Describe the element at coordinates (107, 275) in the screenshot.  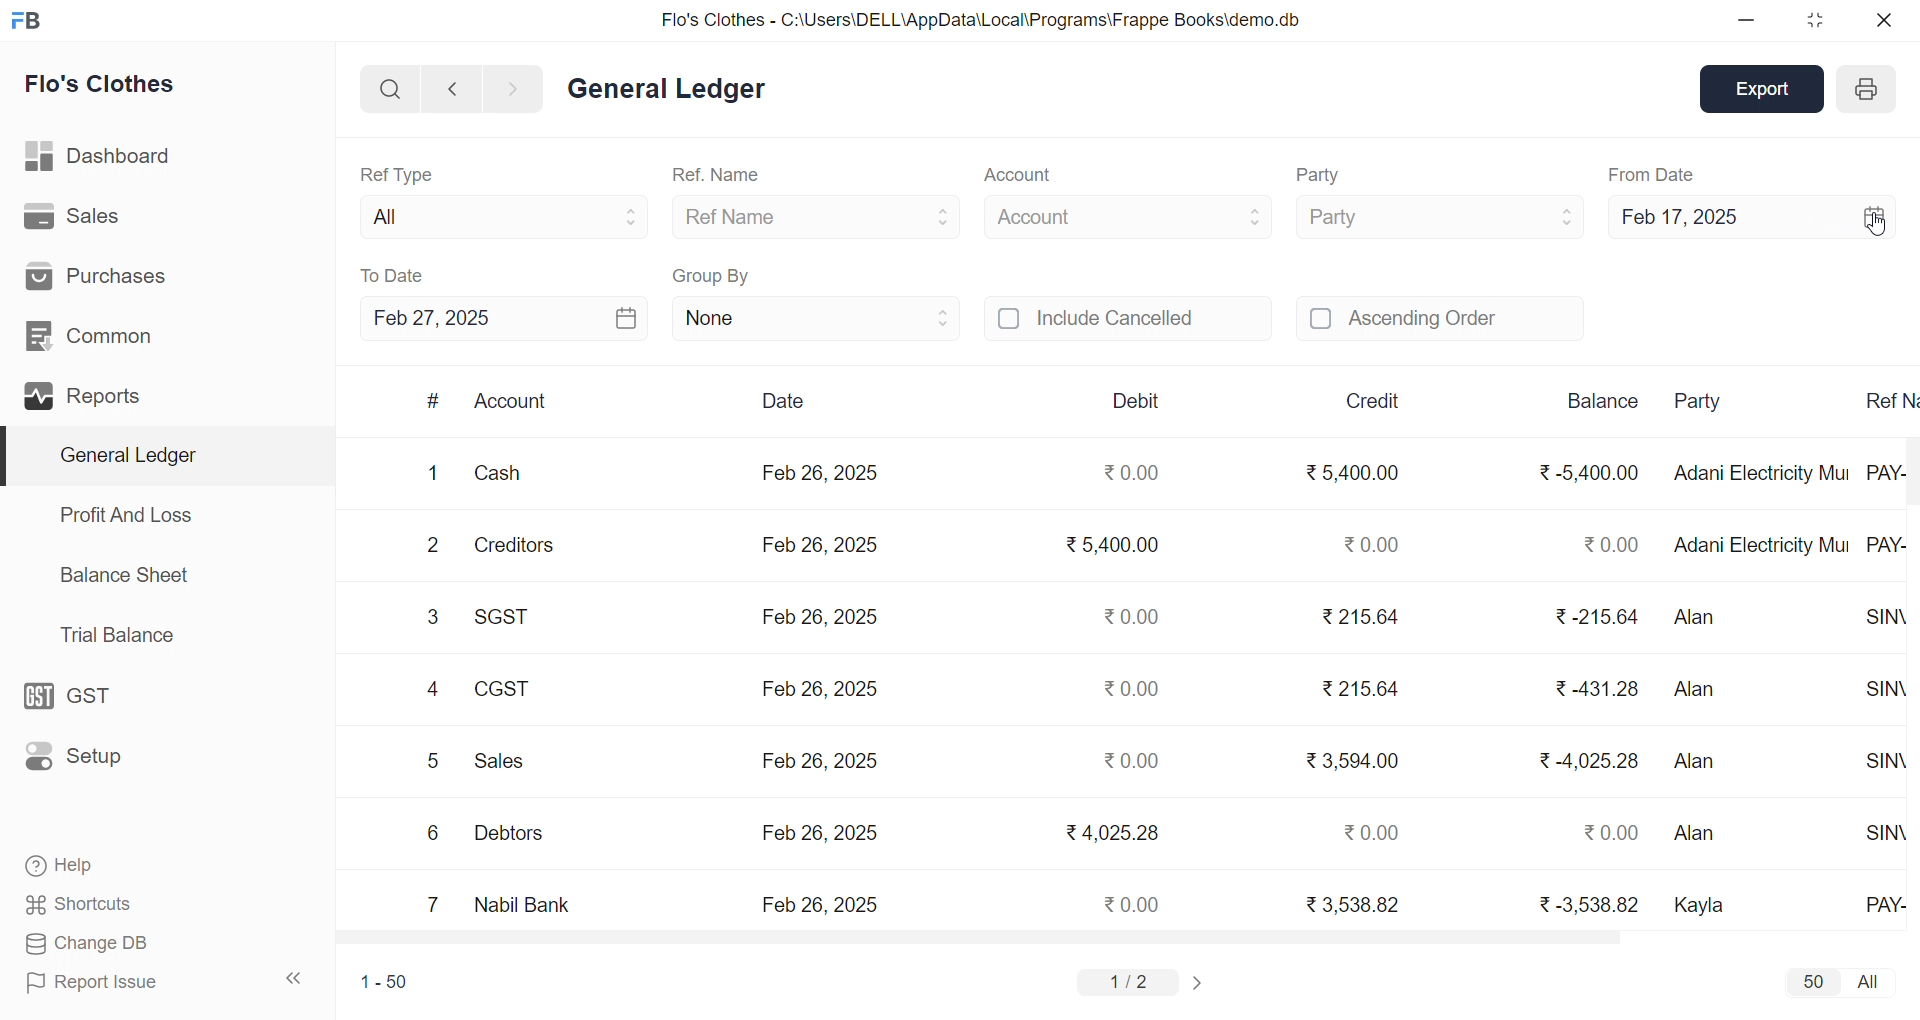
I see `Purchases` at that location.